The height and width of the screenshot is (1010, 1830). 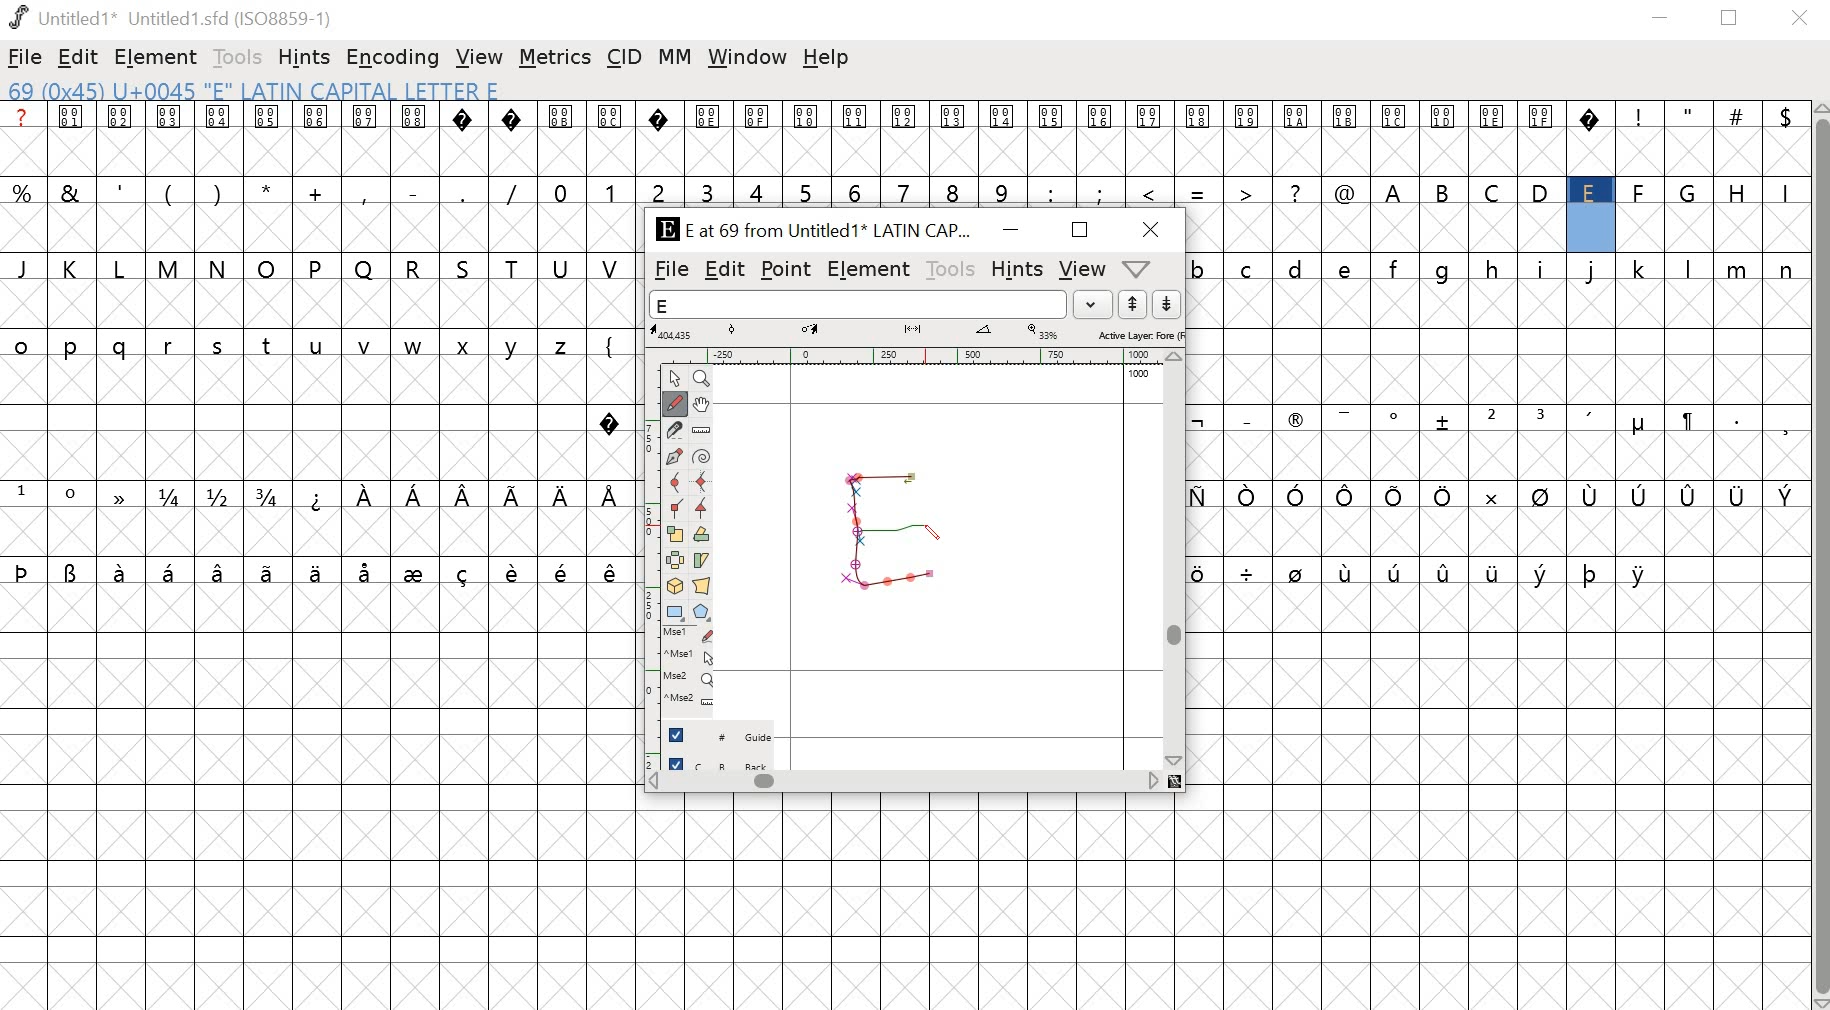 What do you see at coordinates (676, 456) in the screenshot?
I see `Pen` at bounding box center [676, 456].